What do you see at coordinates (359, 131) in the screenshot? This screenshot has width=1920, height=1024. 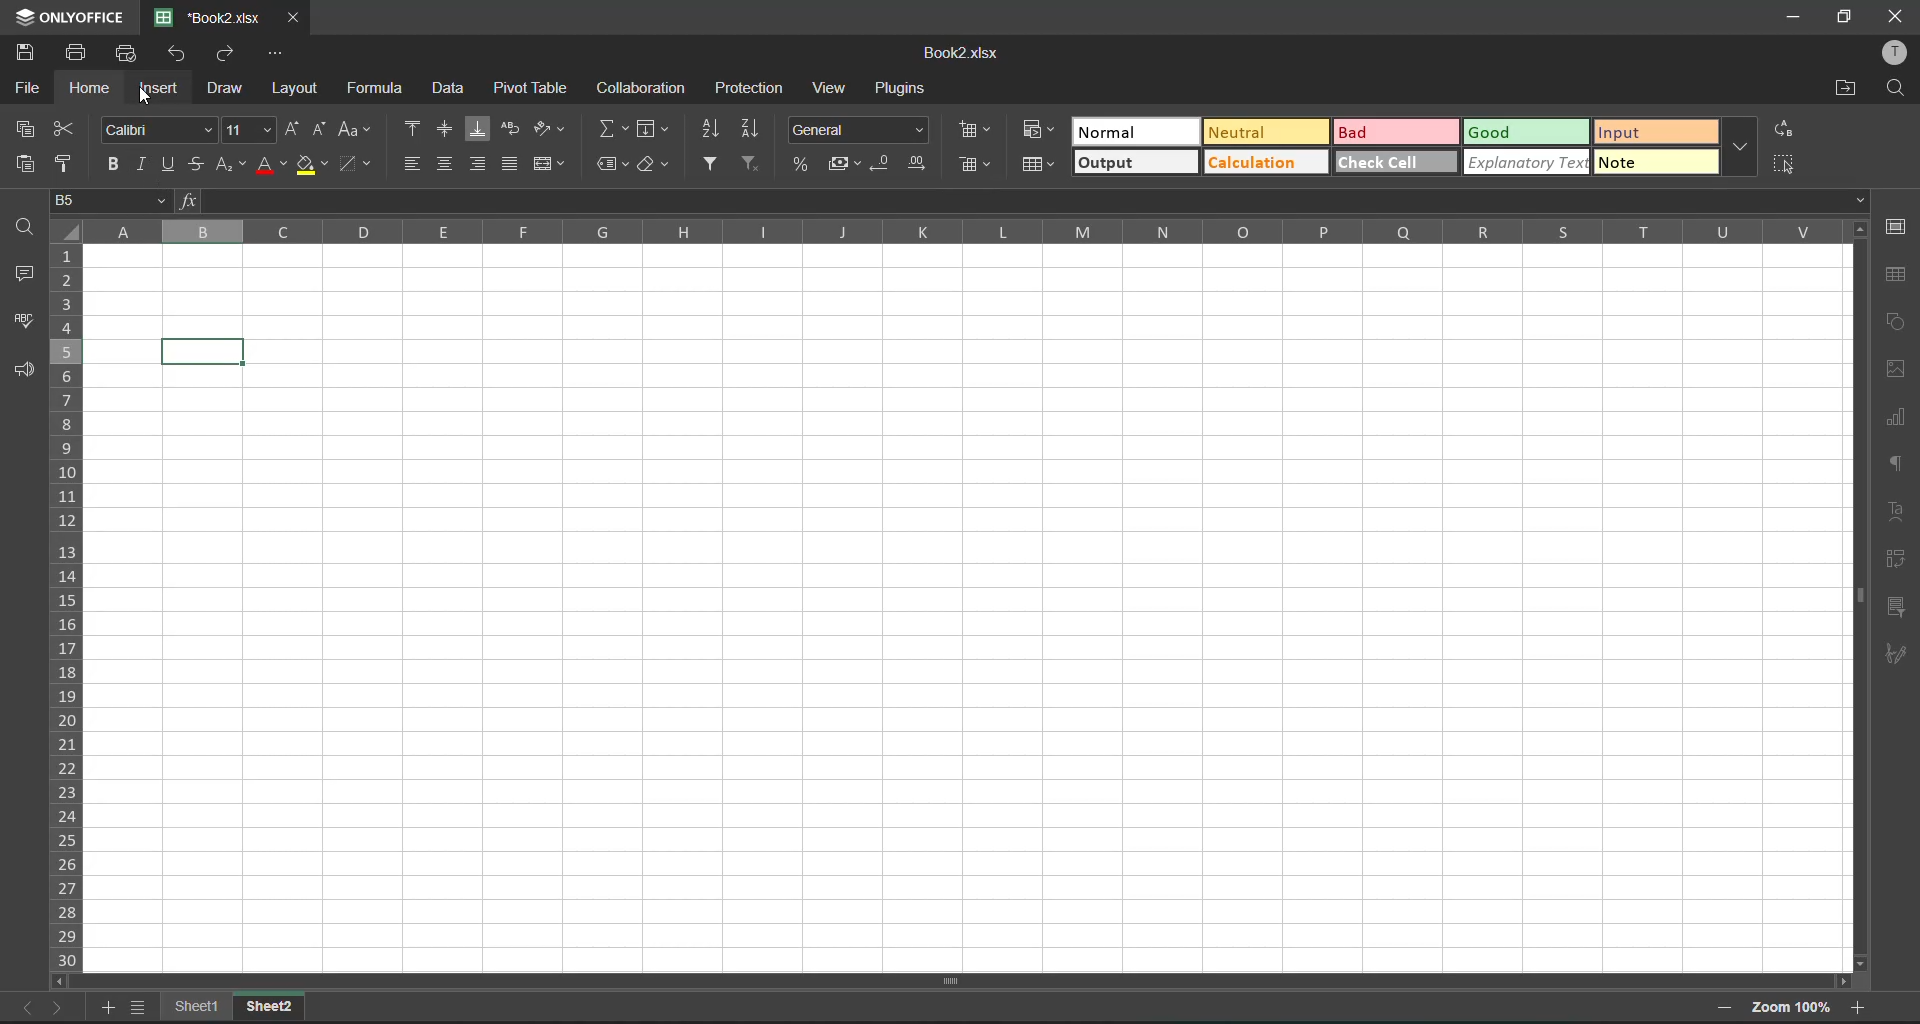 I see `change case` at bounding box center [359, 131].